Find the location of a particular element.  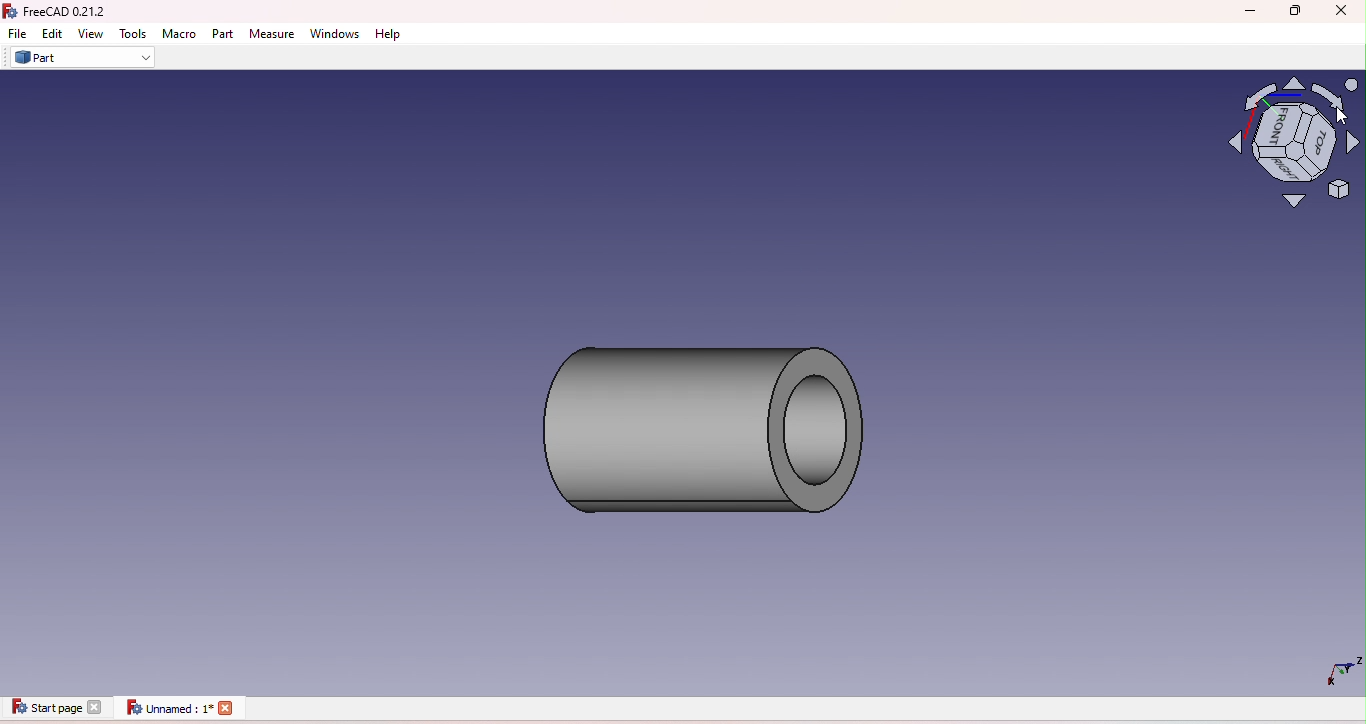

cursor is located at coordinates (1339, 117).